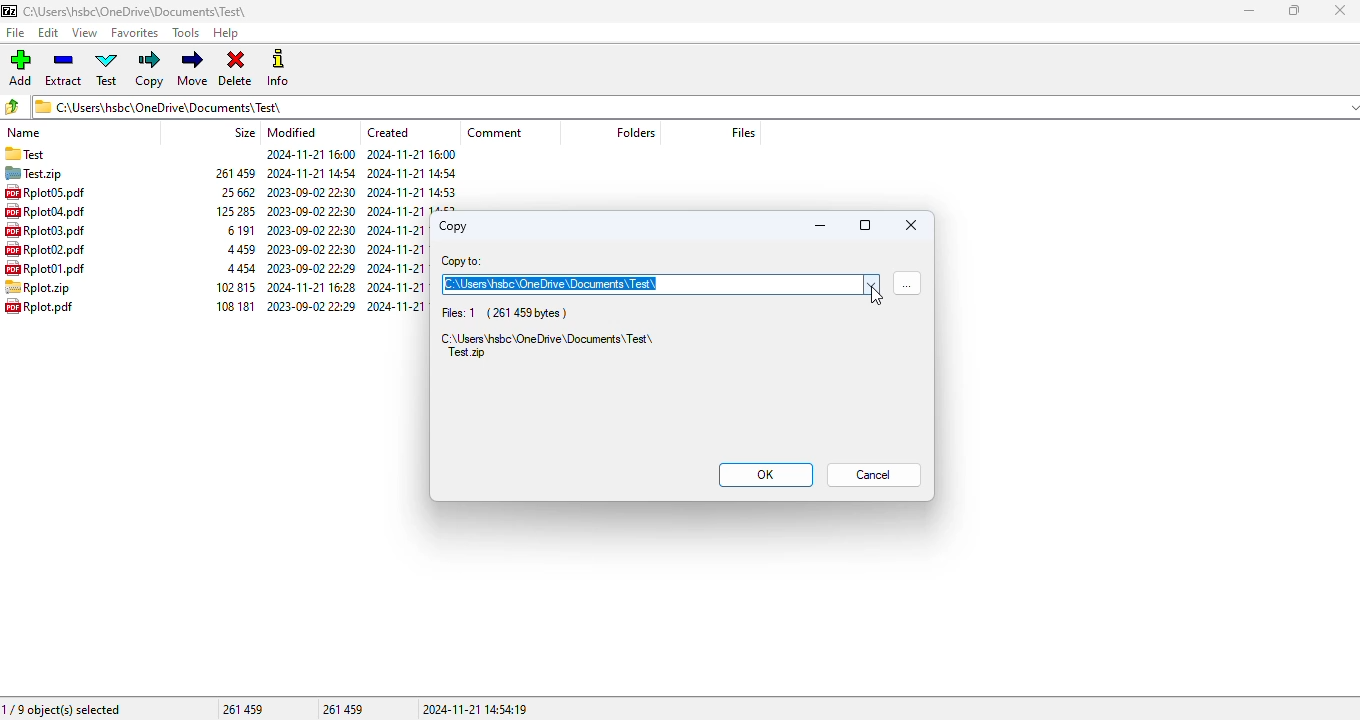 Image resolution: width=1360 pixels, height=720 pixels. What do you see at coordinates (21, 68) in the screenshot?
I see `add` at bounding box center [21, 68].